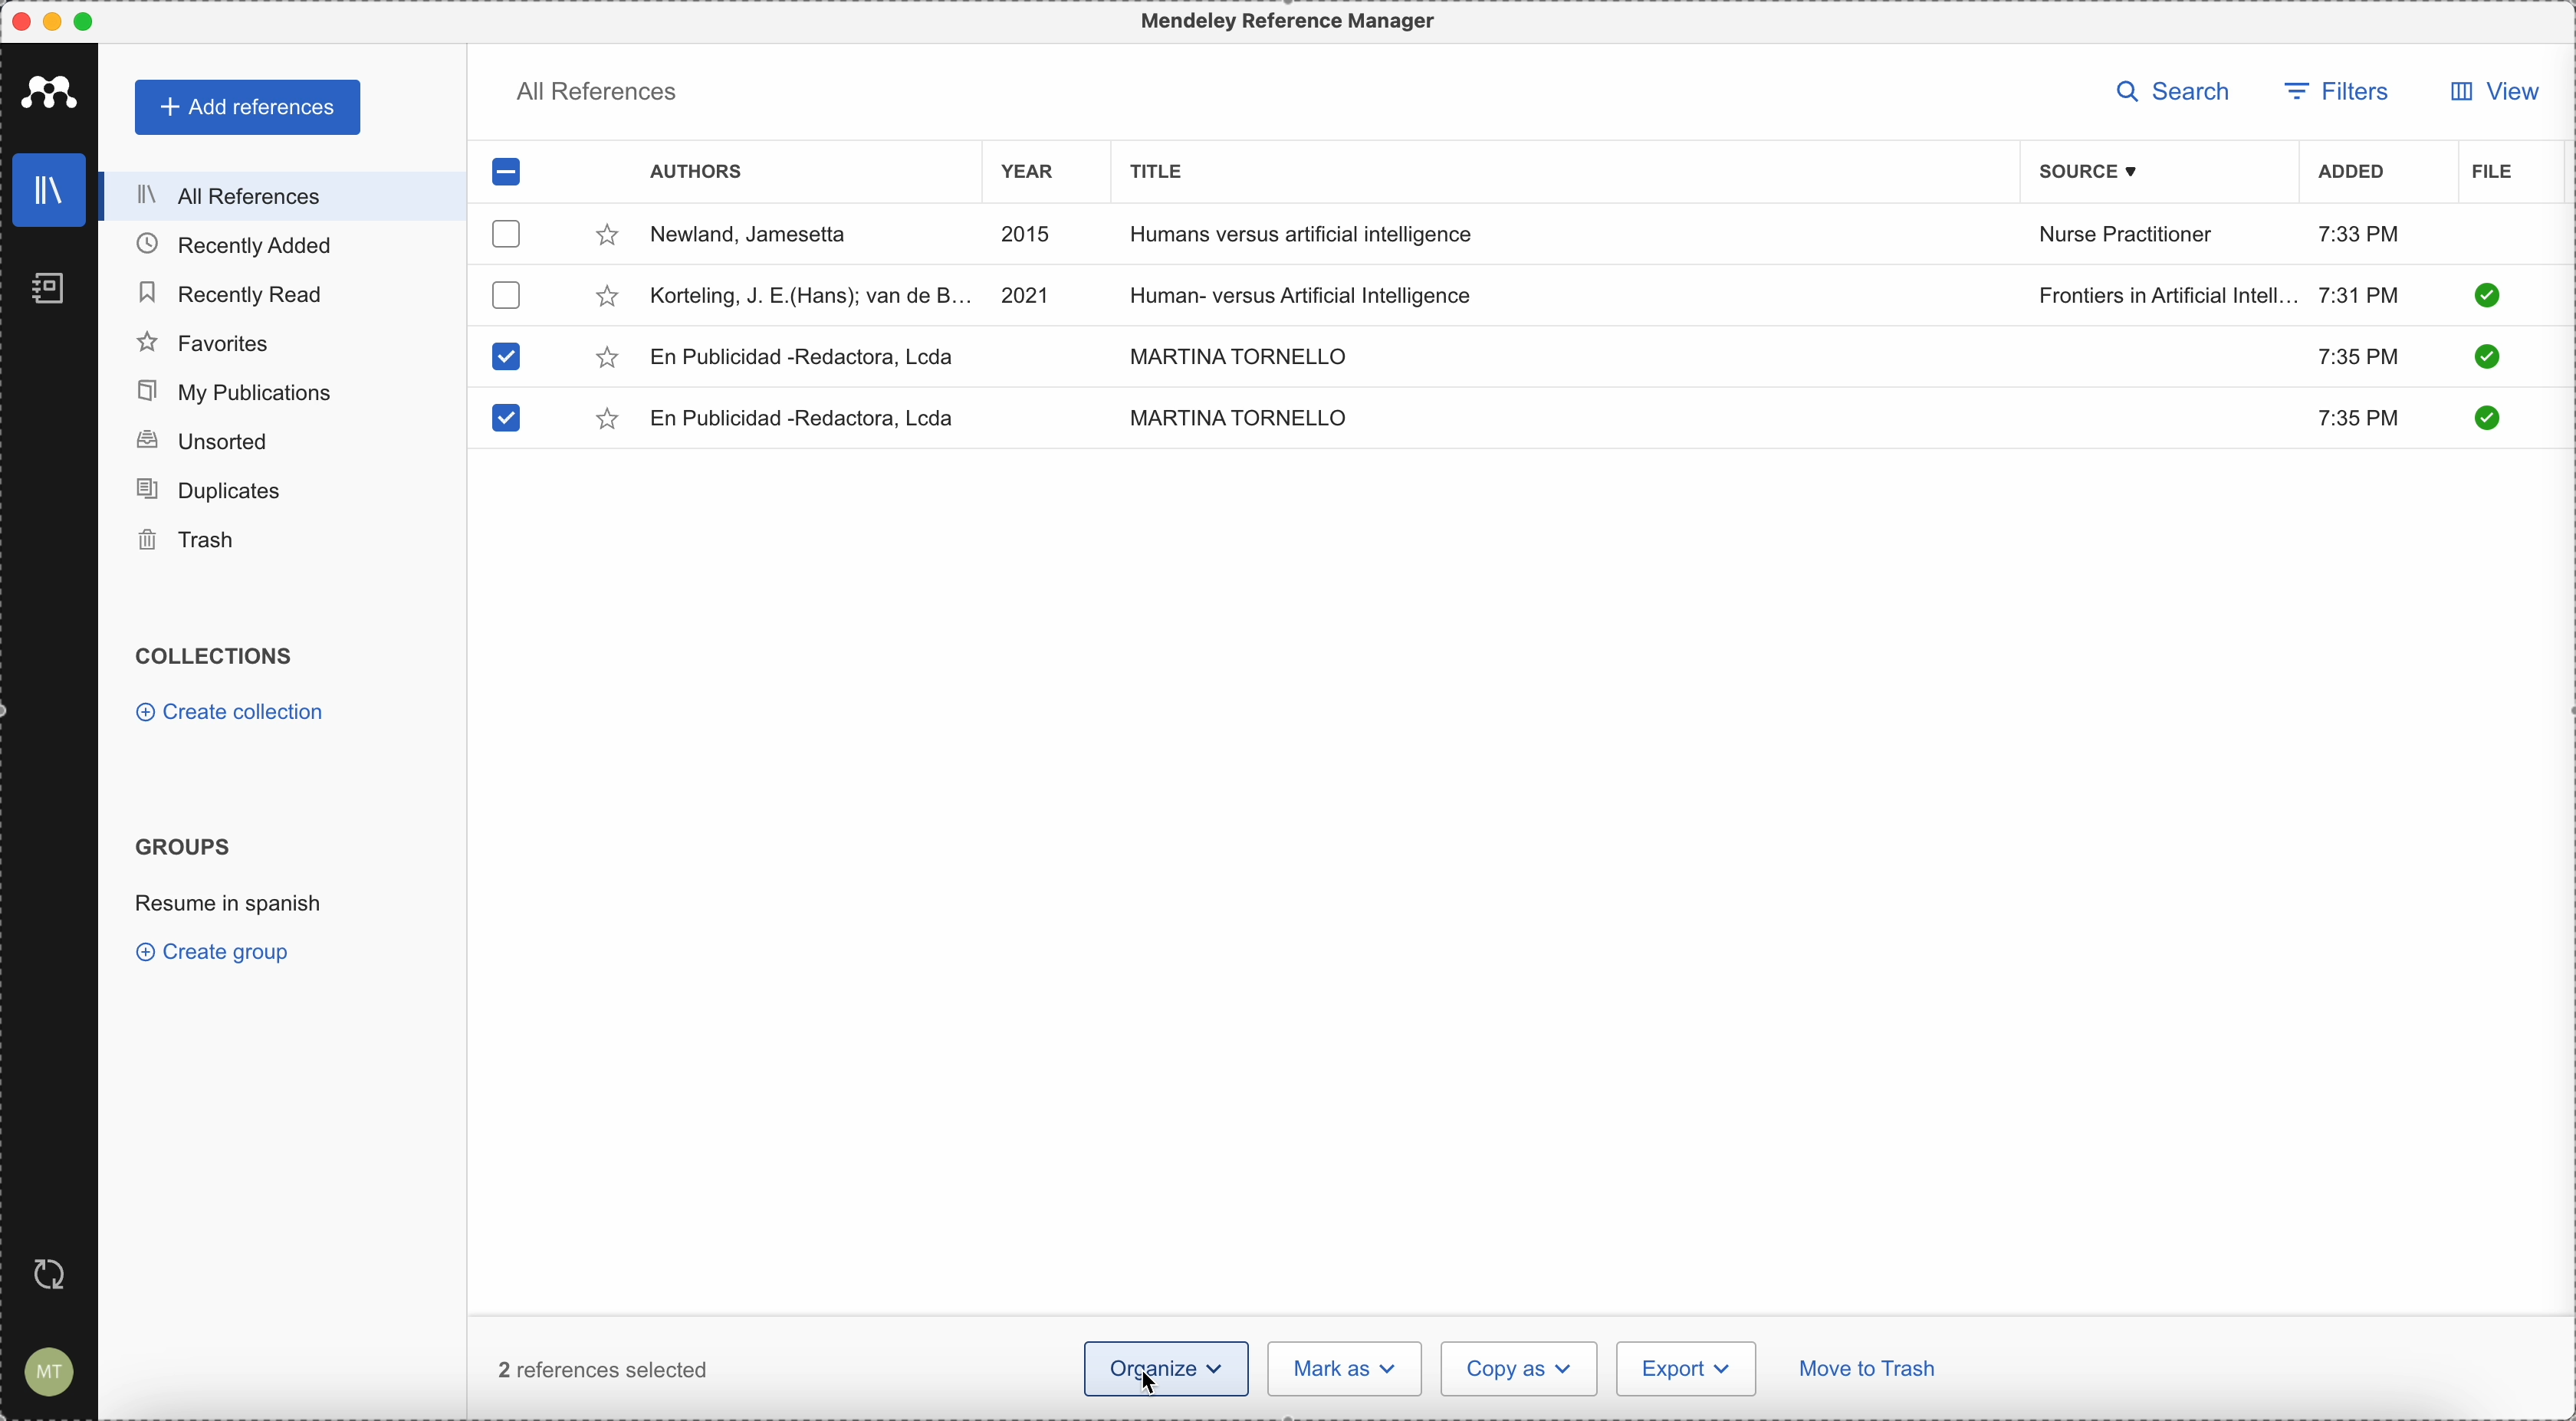  What do you see at coordinates (610, 422) in the screenshot?
I see `favorite` at bounding box center [610, 422].